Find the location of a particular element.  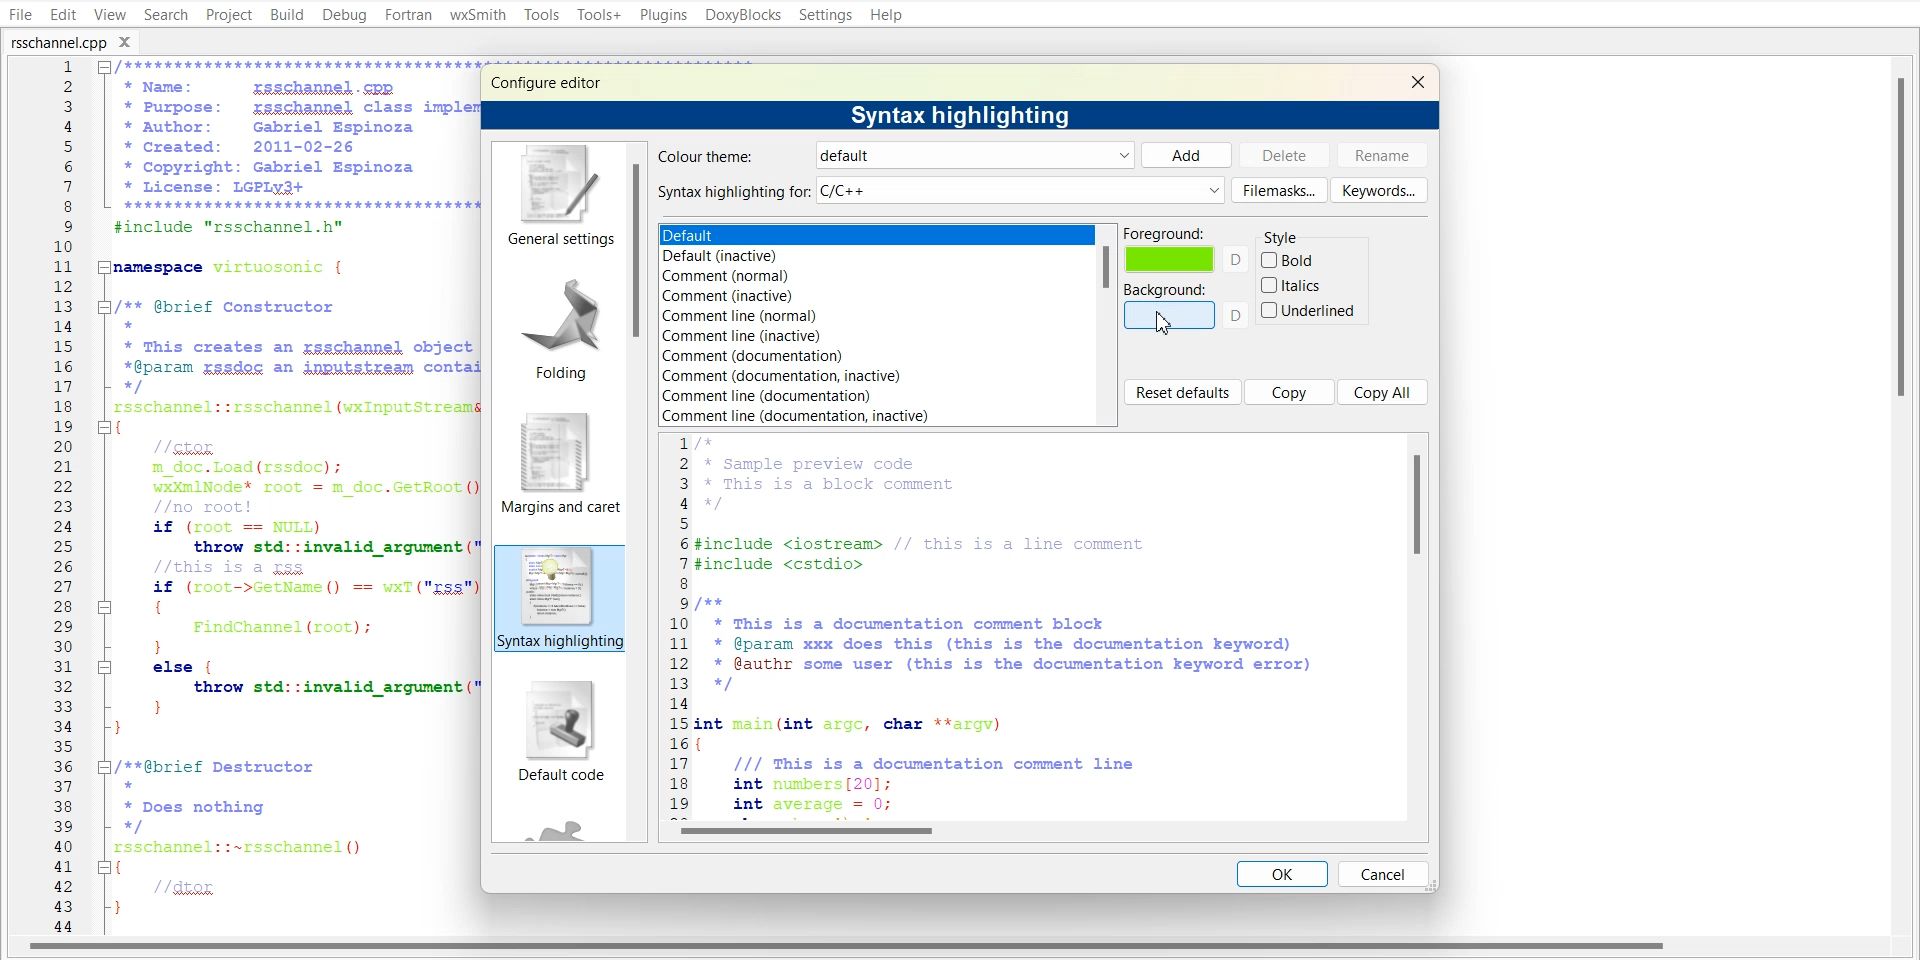

wxSmith is located at coordinates (477, 15).